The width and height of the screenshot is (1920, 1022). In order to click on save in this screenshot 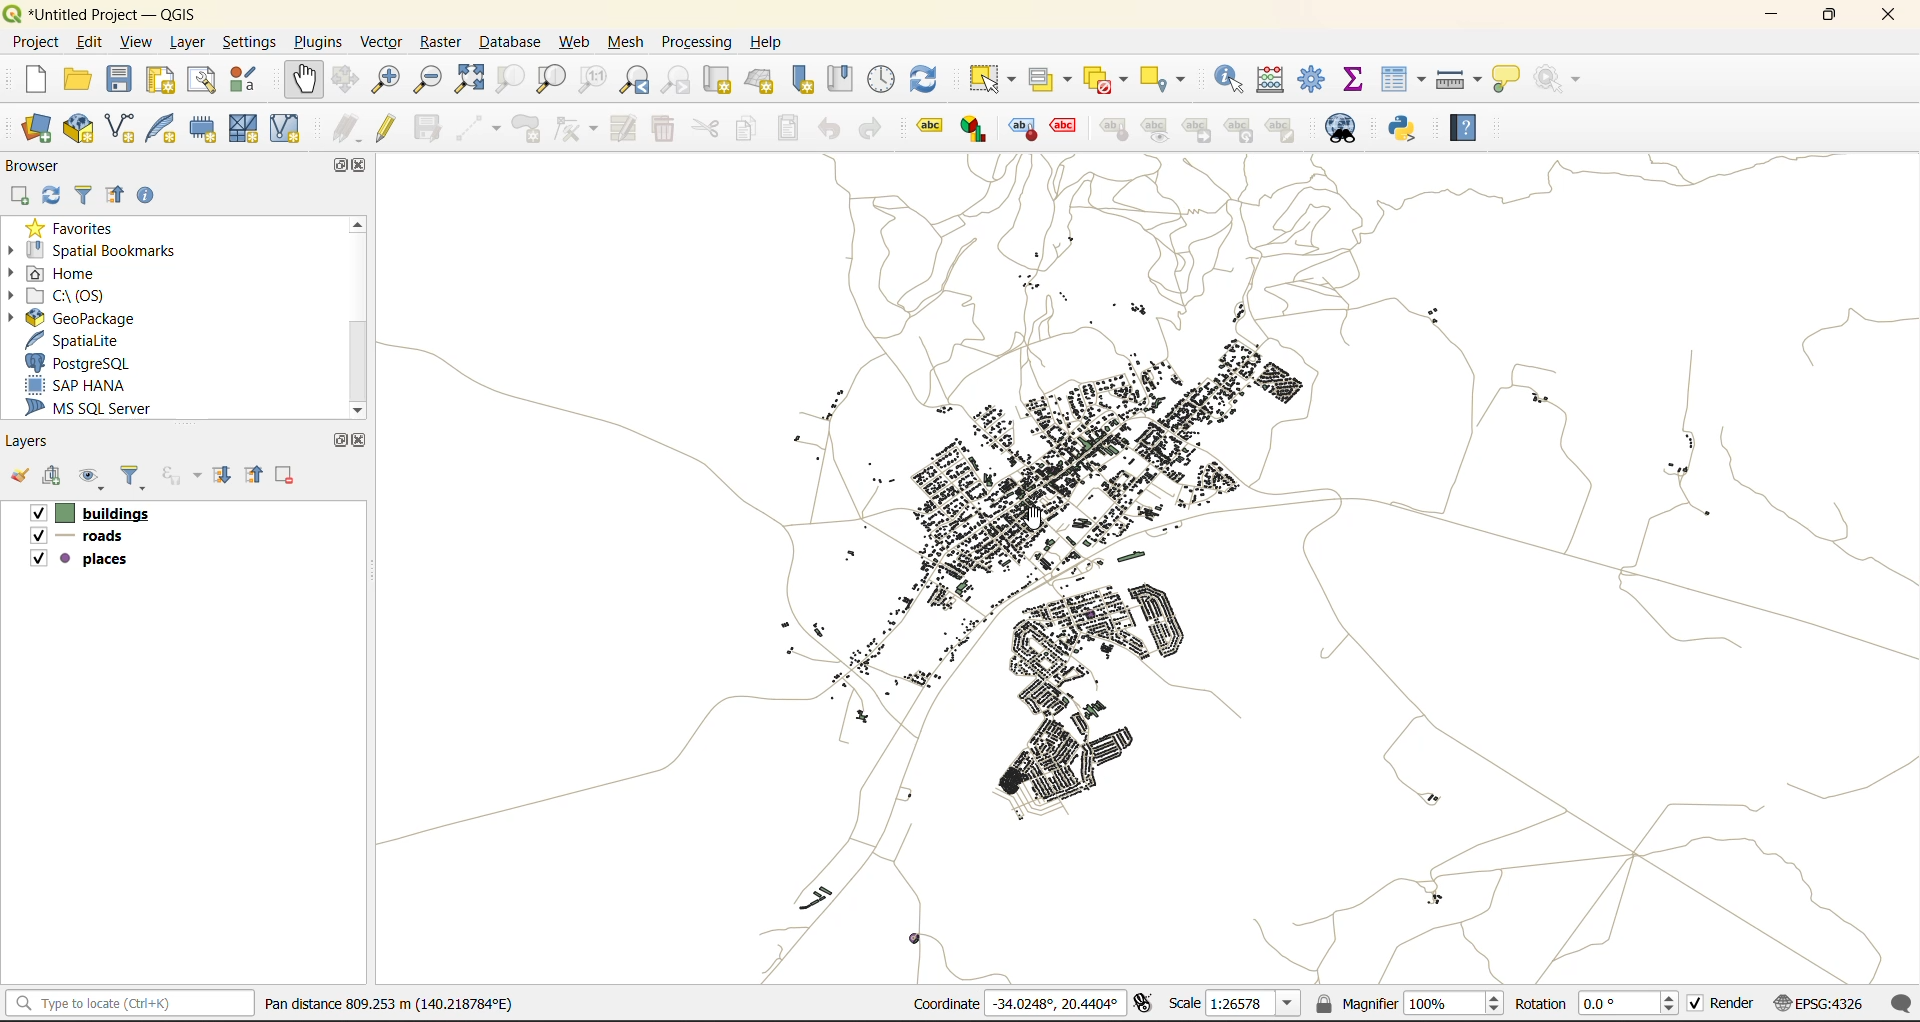, I will do `click(121, 79)`.